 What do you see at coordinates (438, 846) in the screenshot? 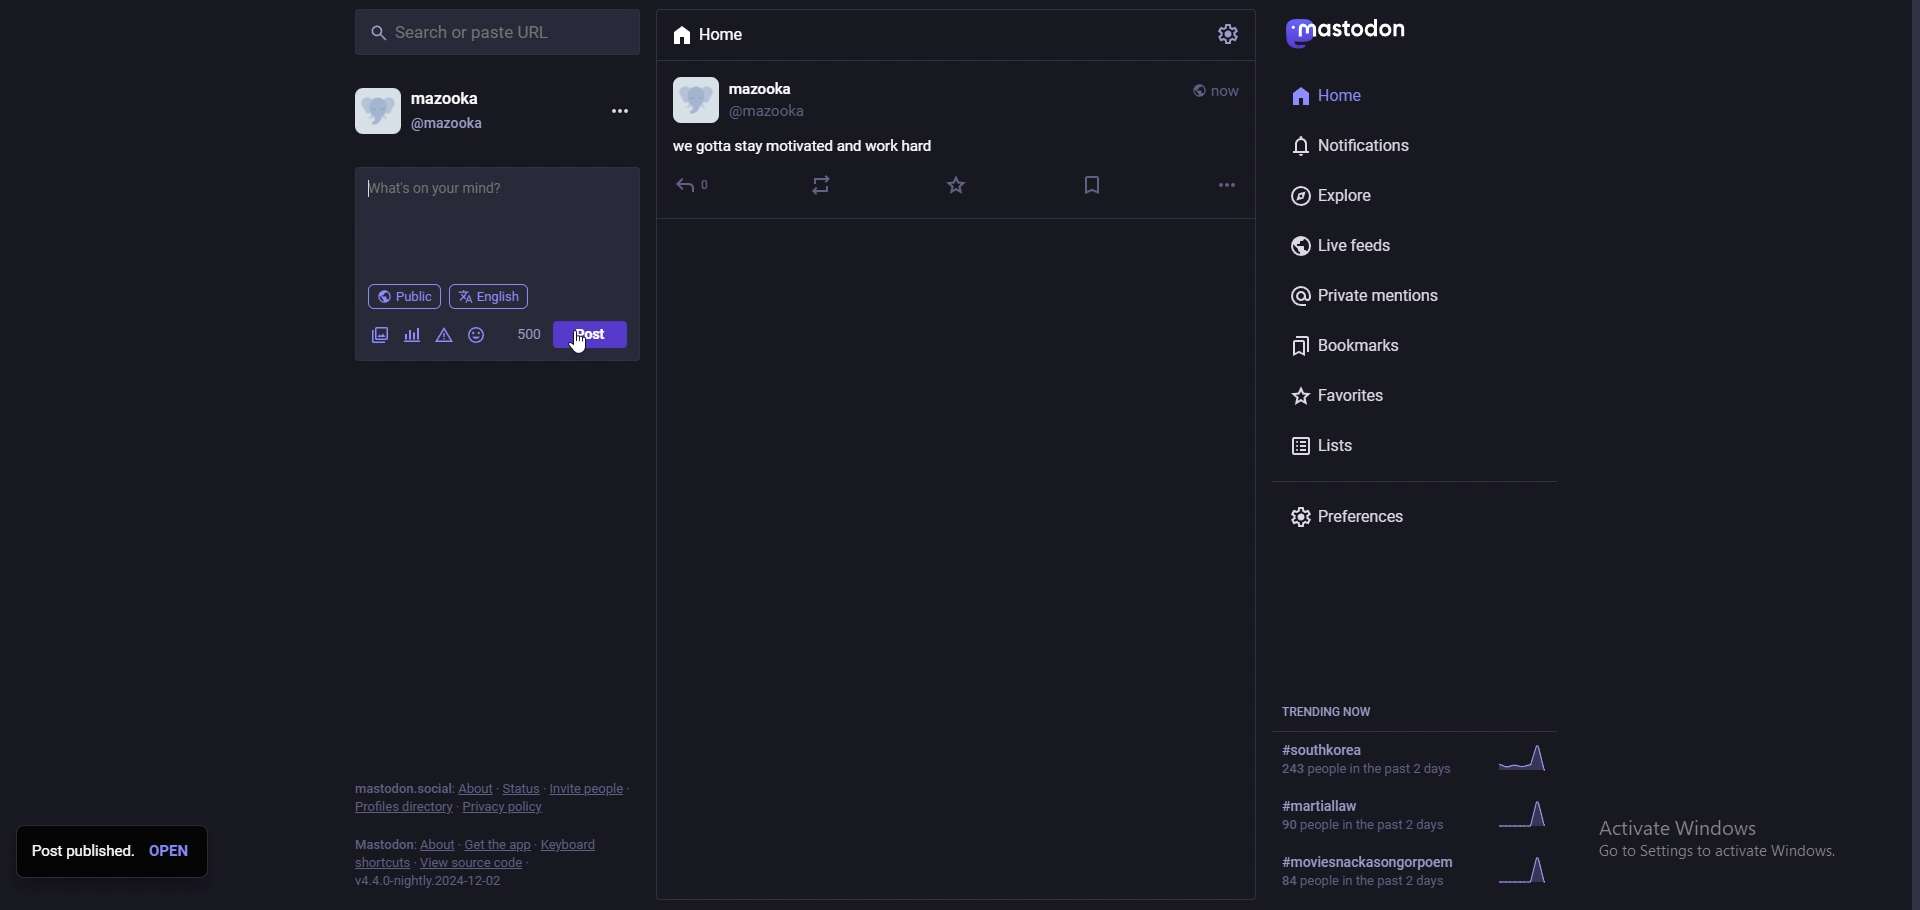
I see `about` at bounding box center [438, 846].